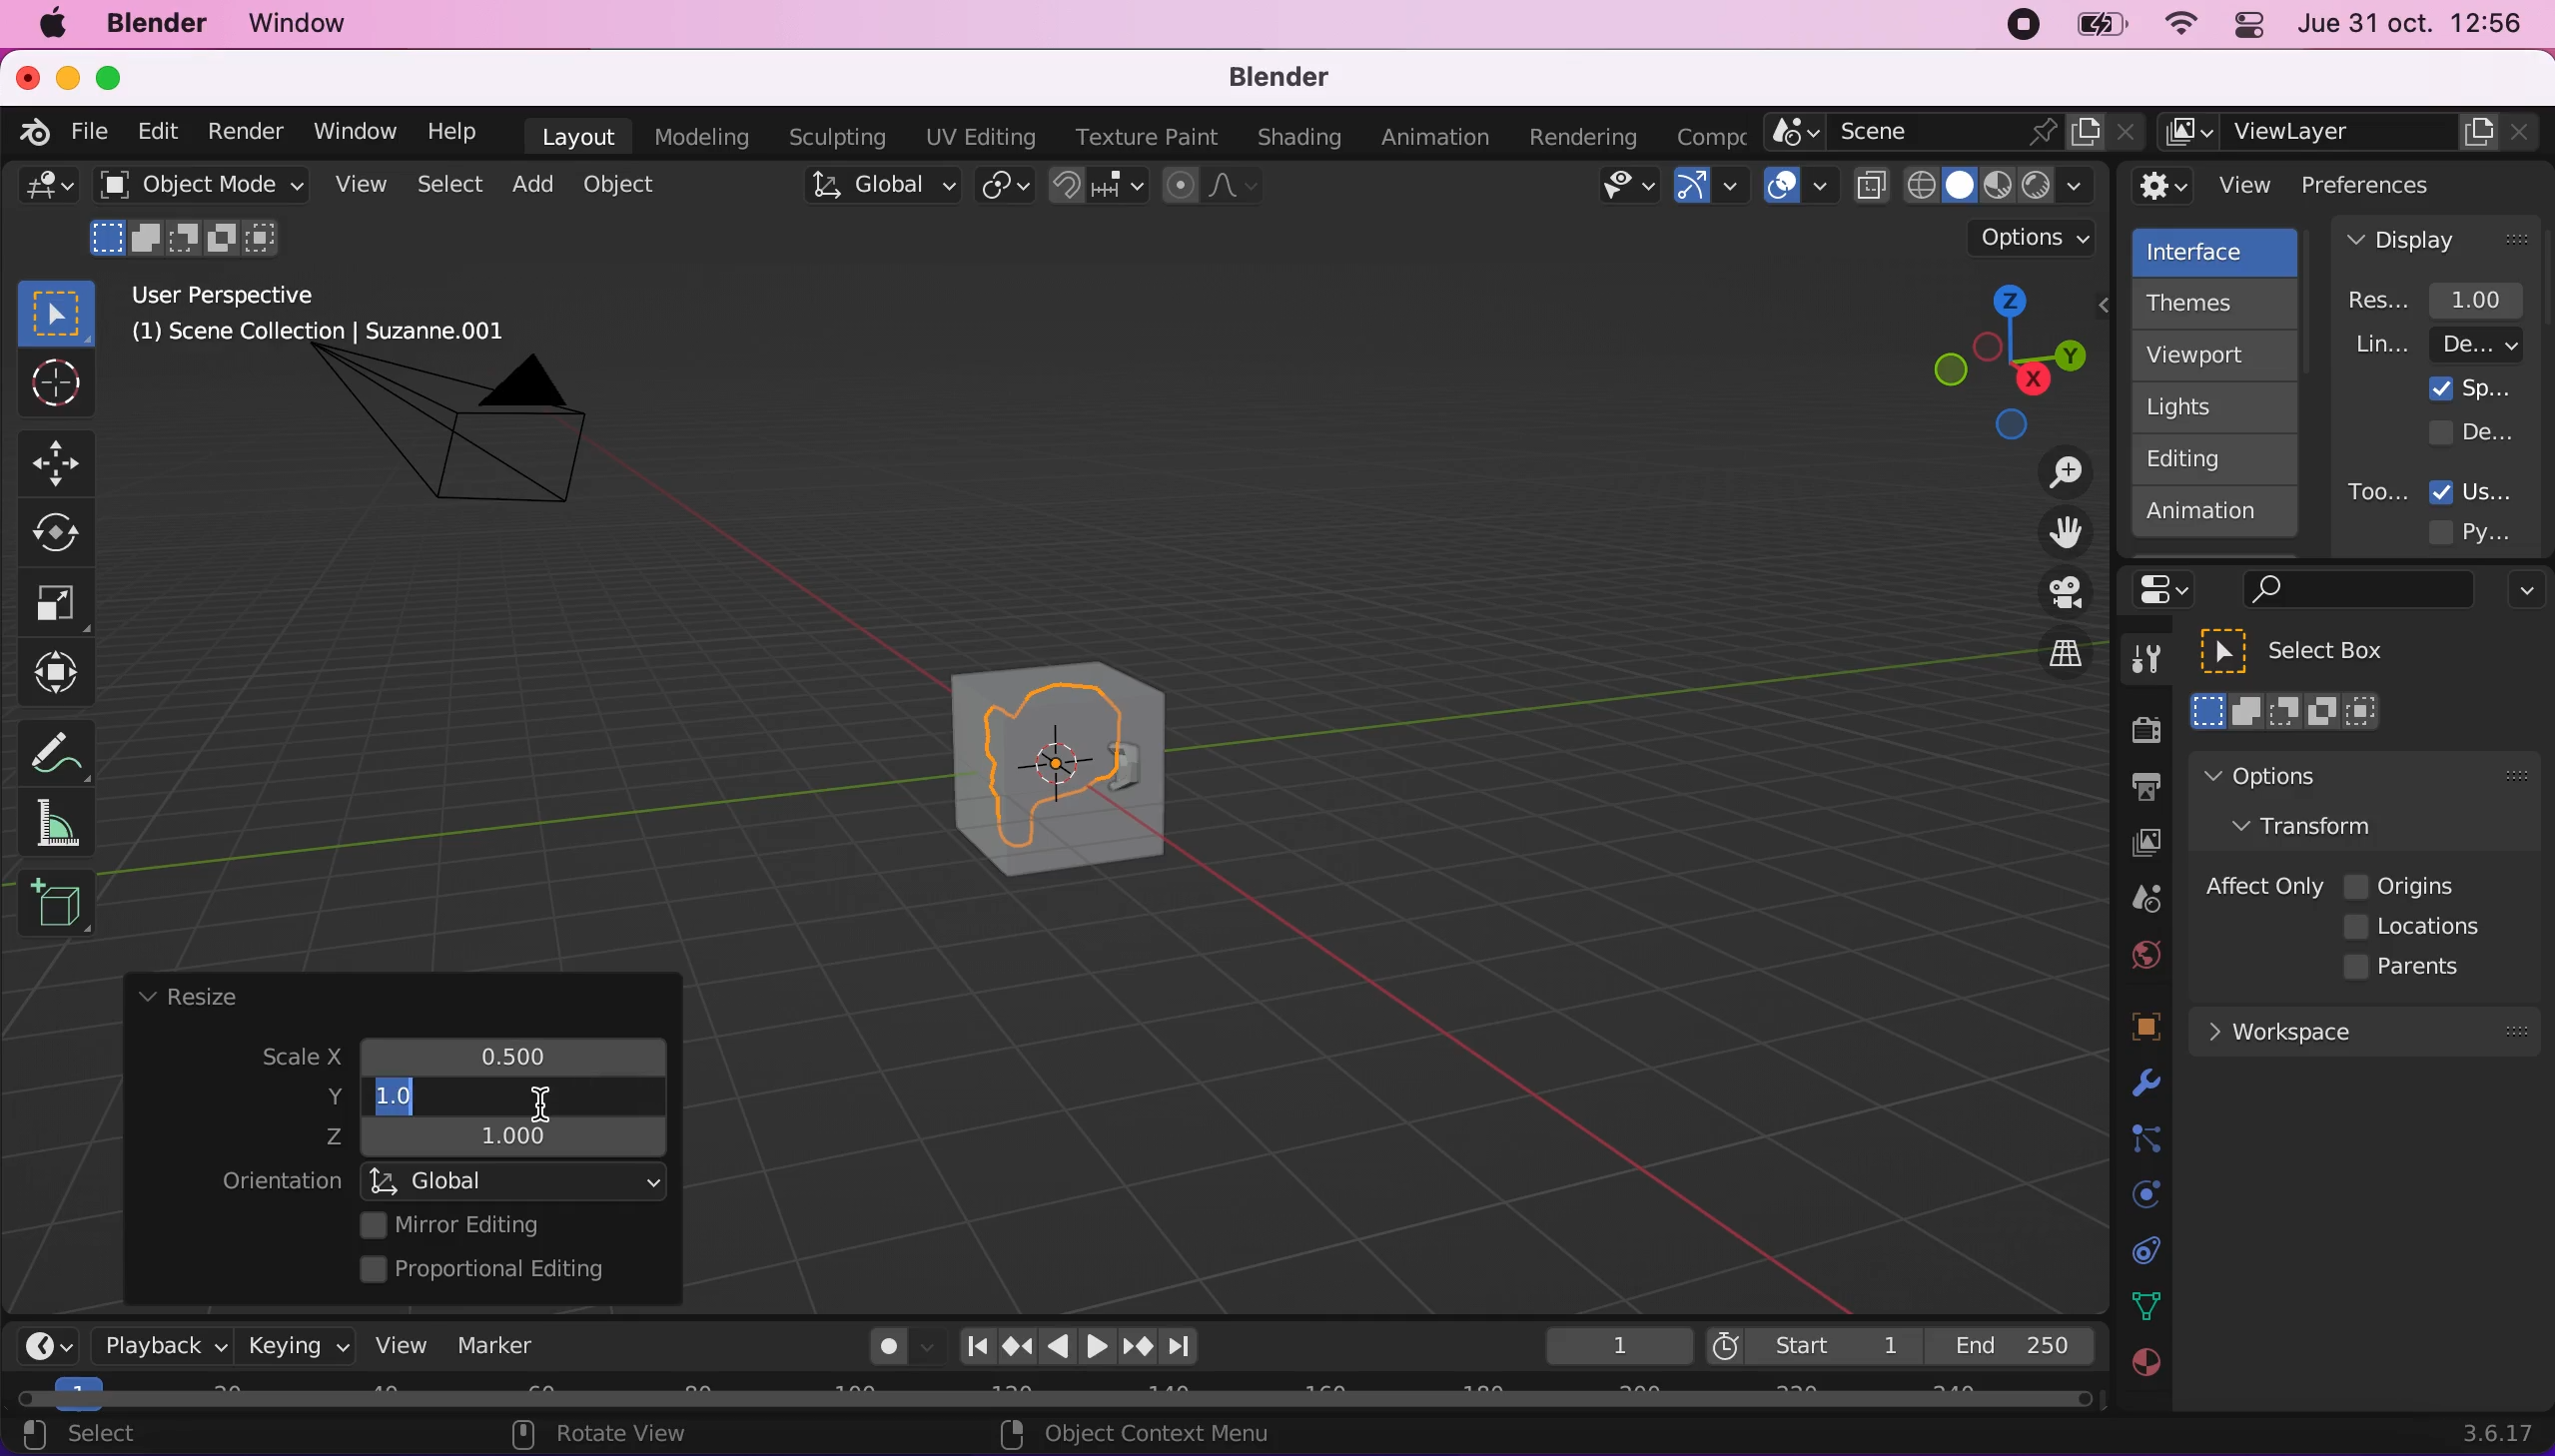  Describe the element at coordinates (620, 1436) in the screenshot. I see `rotate view` at that location.